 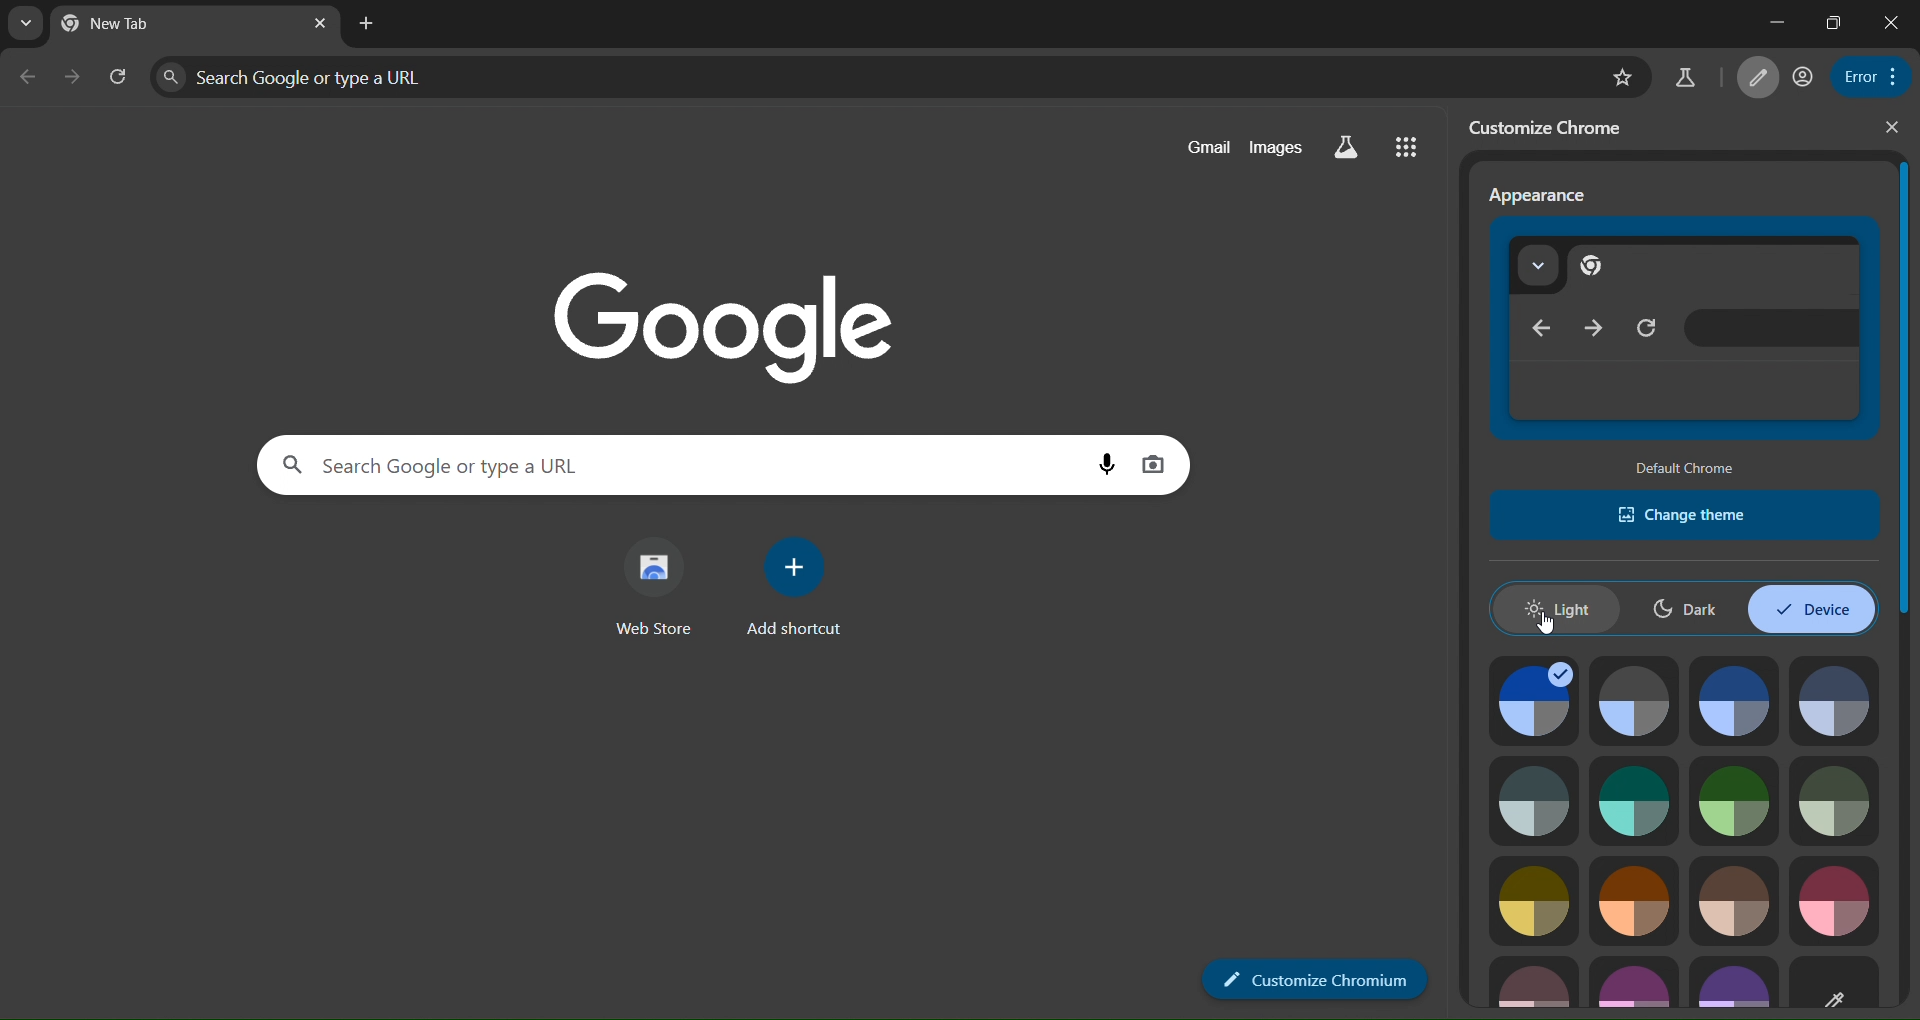 What do you see at coordinates (1832, 900) in the screenshot?
I see `image` at bounding box center [1832, 900].